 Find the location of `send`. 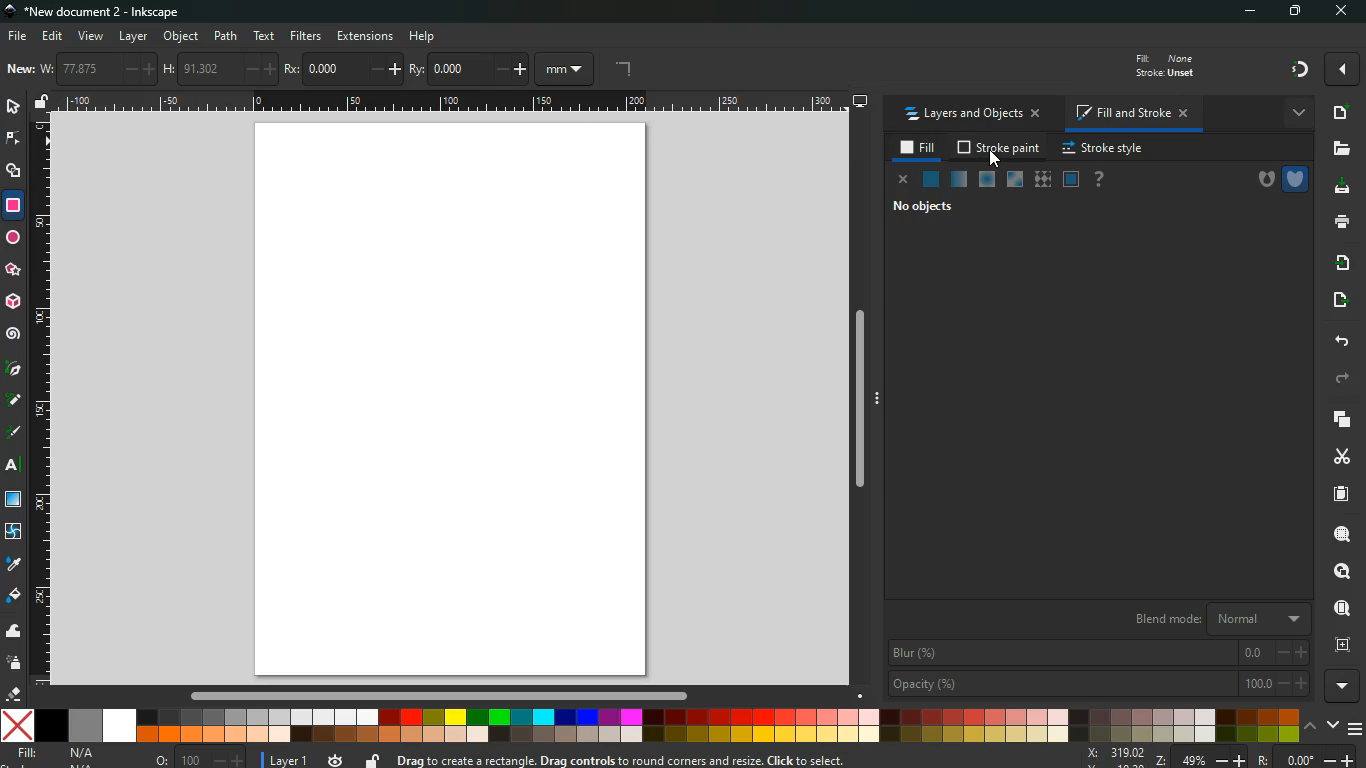

send is located at coordinates (1339, 302).